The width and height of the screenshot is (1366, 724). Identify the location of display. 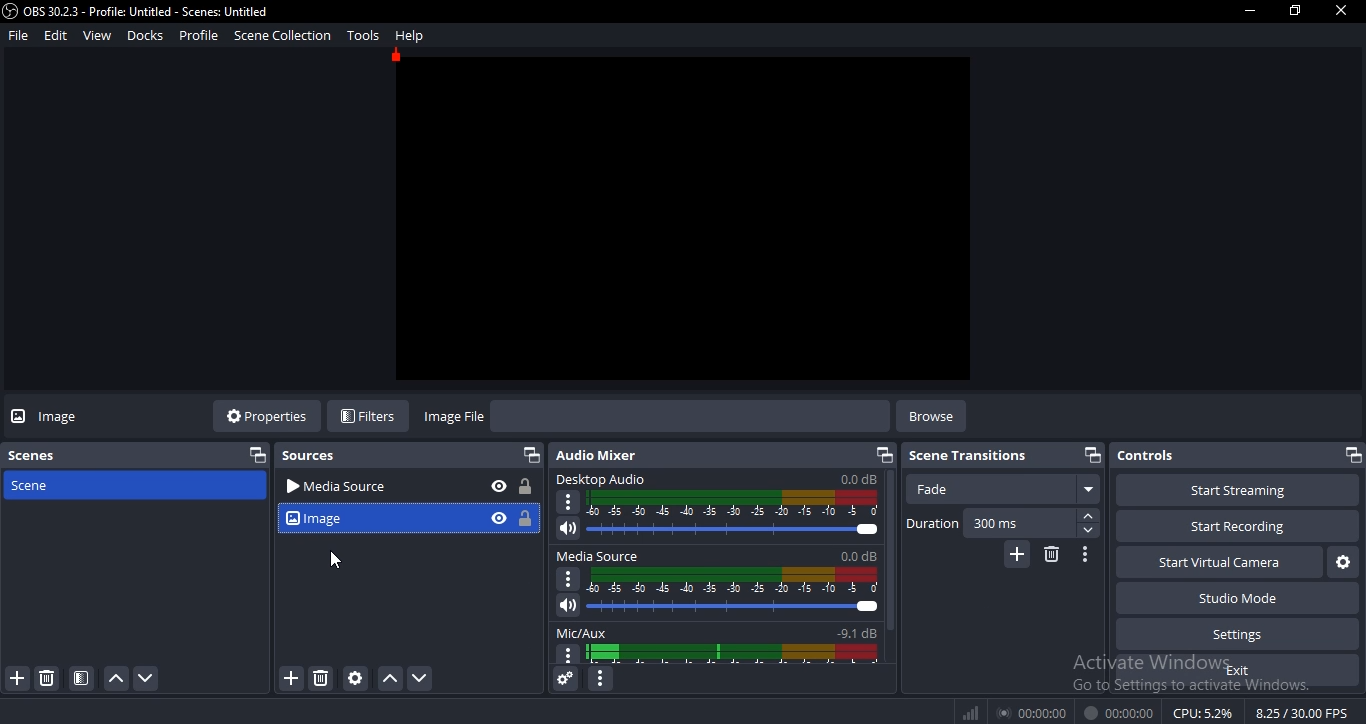
(735, 654).